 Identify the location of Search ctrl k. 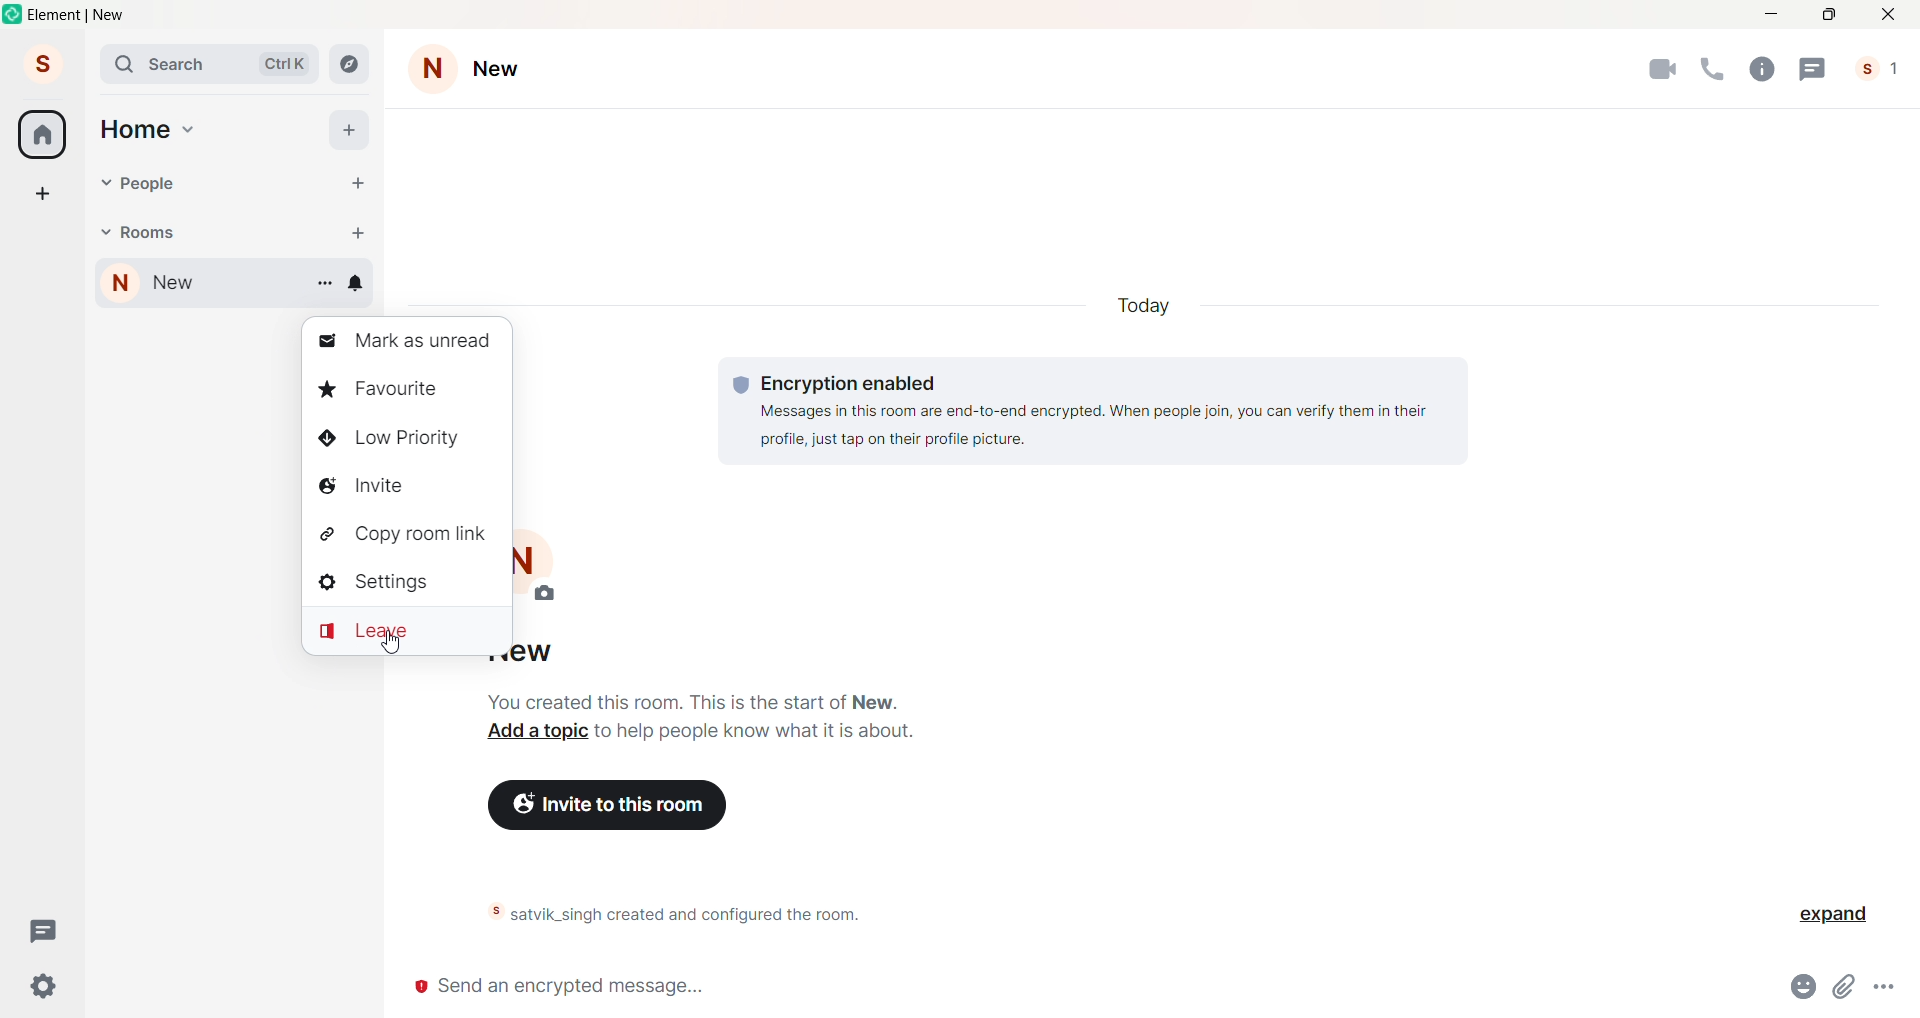
(208, 64).